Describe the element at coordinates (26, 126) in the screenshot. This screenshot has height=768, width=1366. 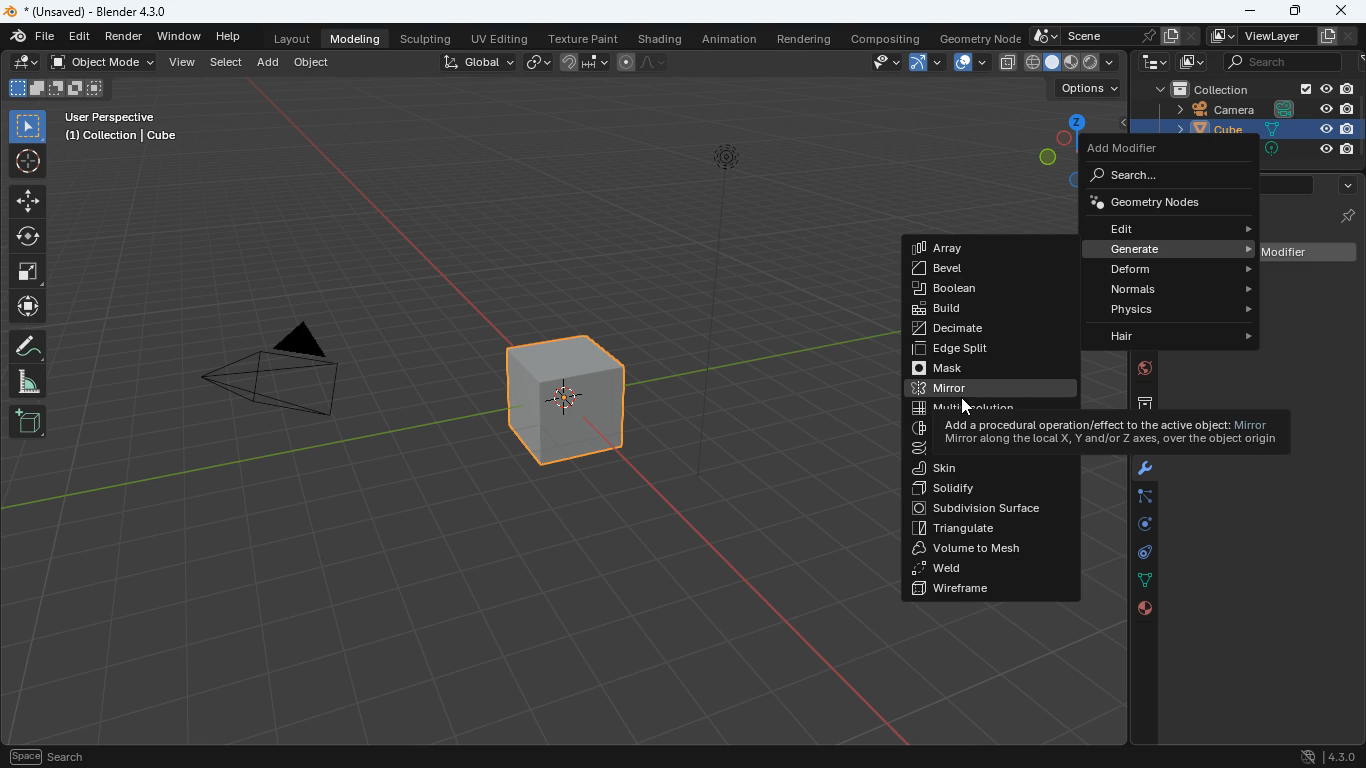
I see `select` at that location.